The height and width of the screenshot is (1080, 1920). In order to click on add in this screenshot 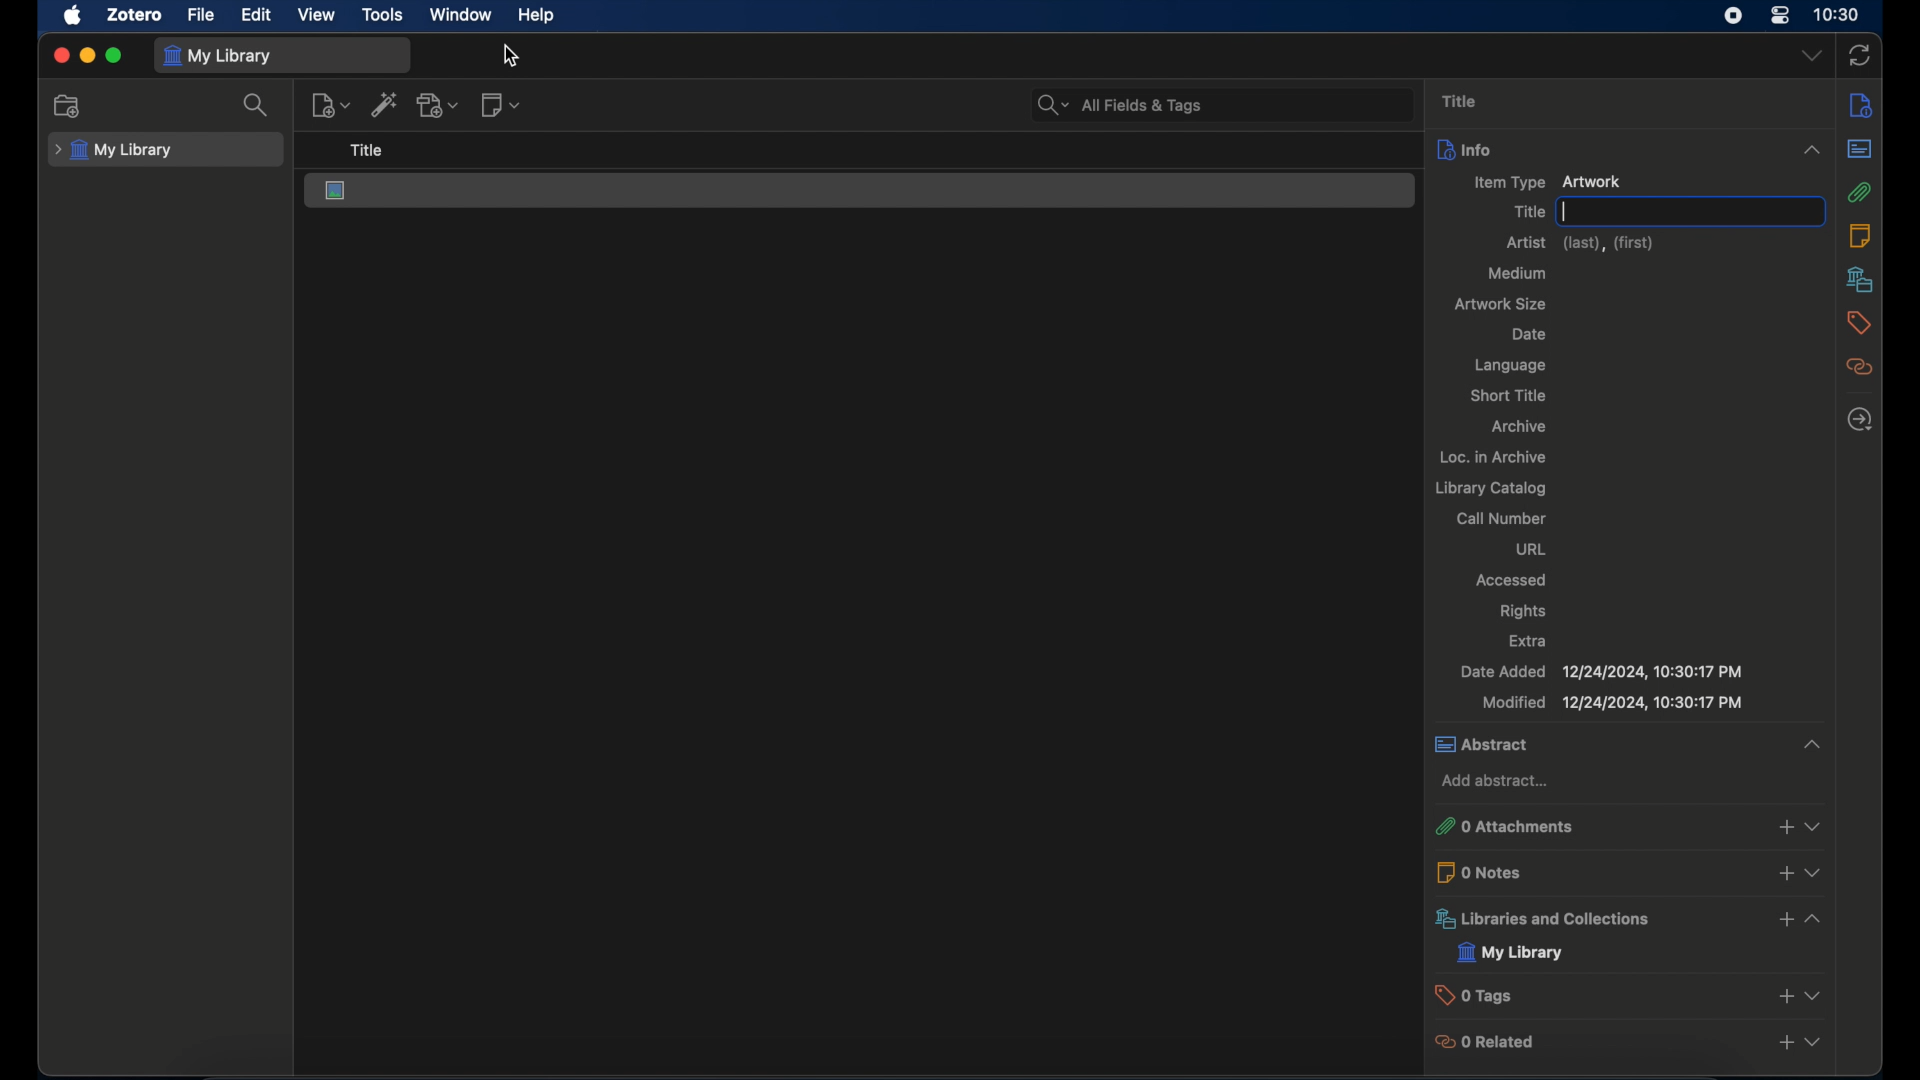, I will do `click(1780, 826)`.